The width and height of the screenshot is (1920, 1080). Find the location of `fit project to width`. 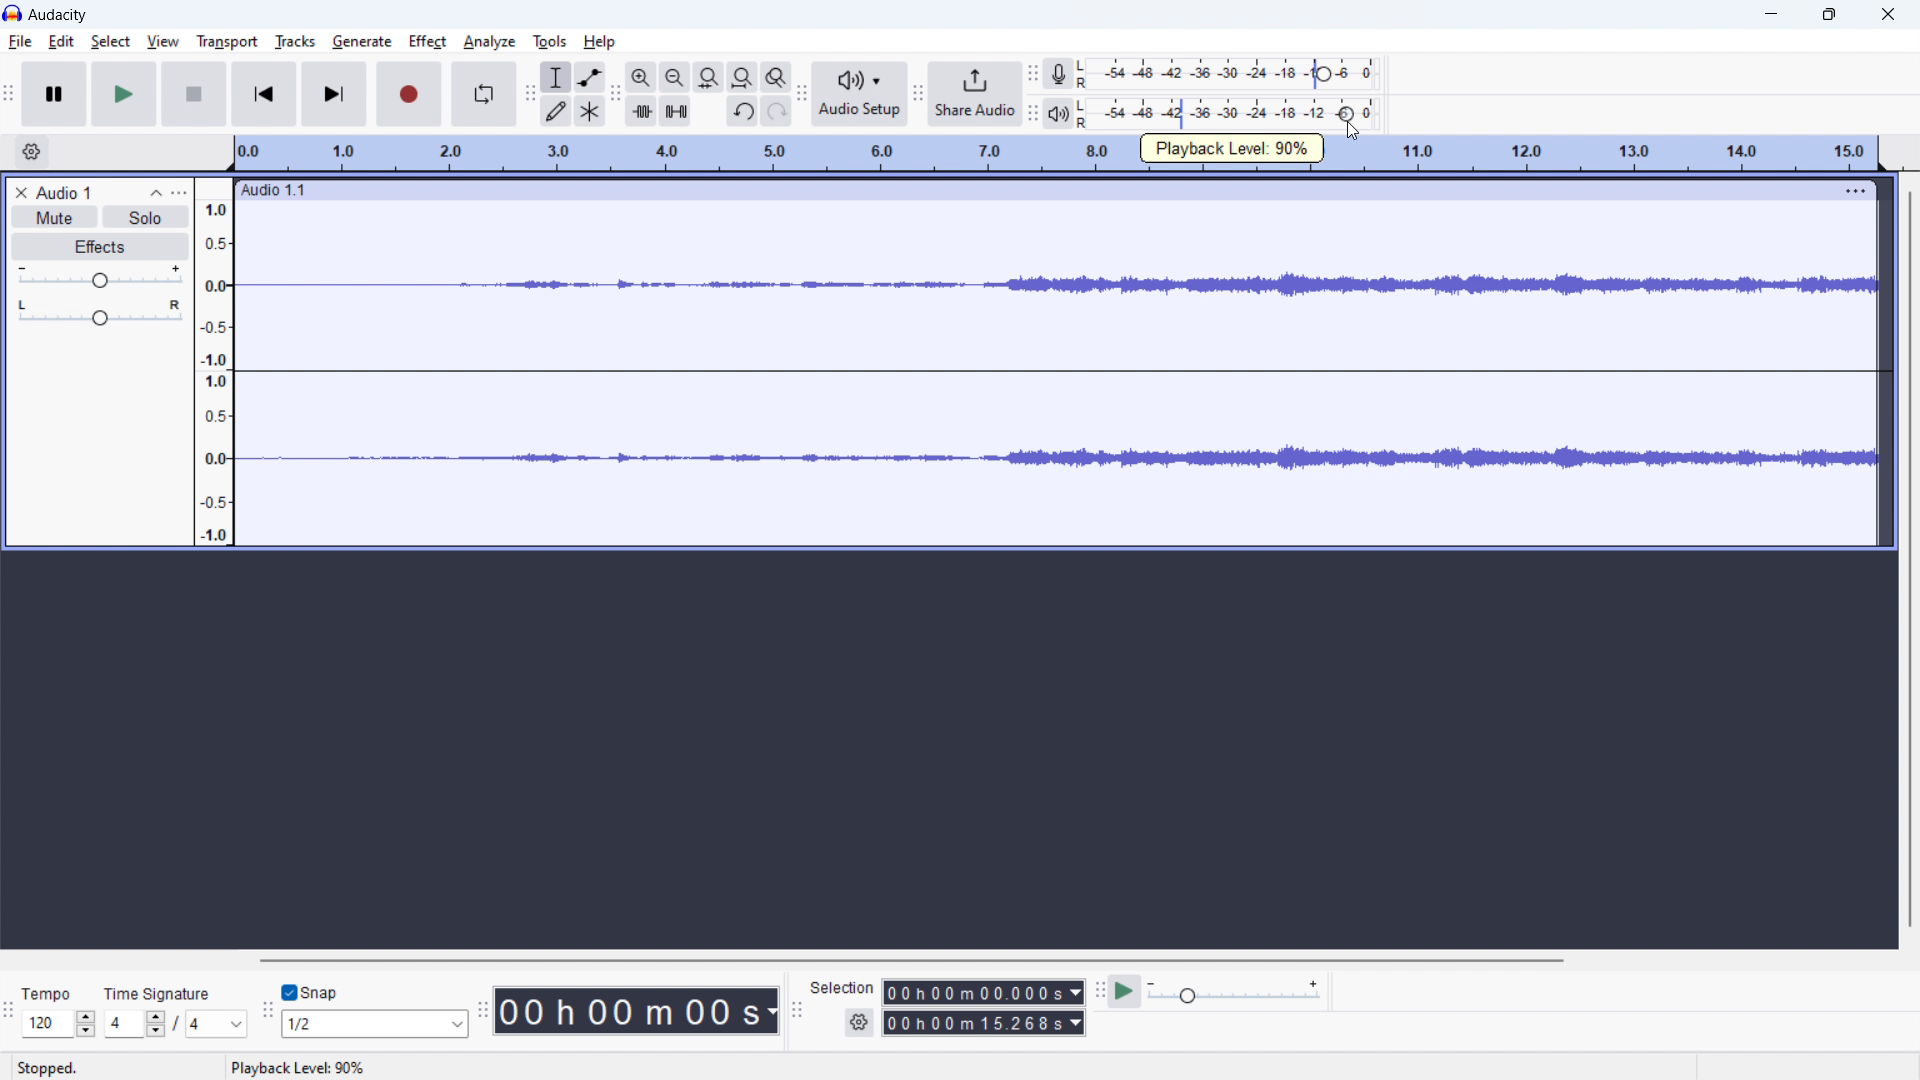

fit project to width is located at coordinates (741, 77).